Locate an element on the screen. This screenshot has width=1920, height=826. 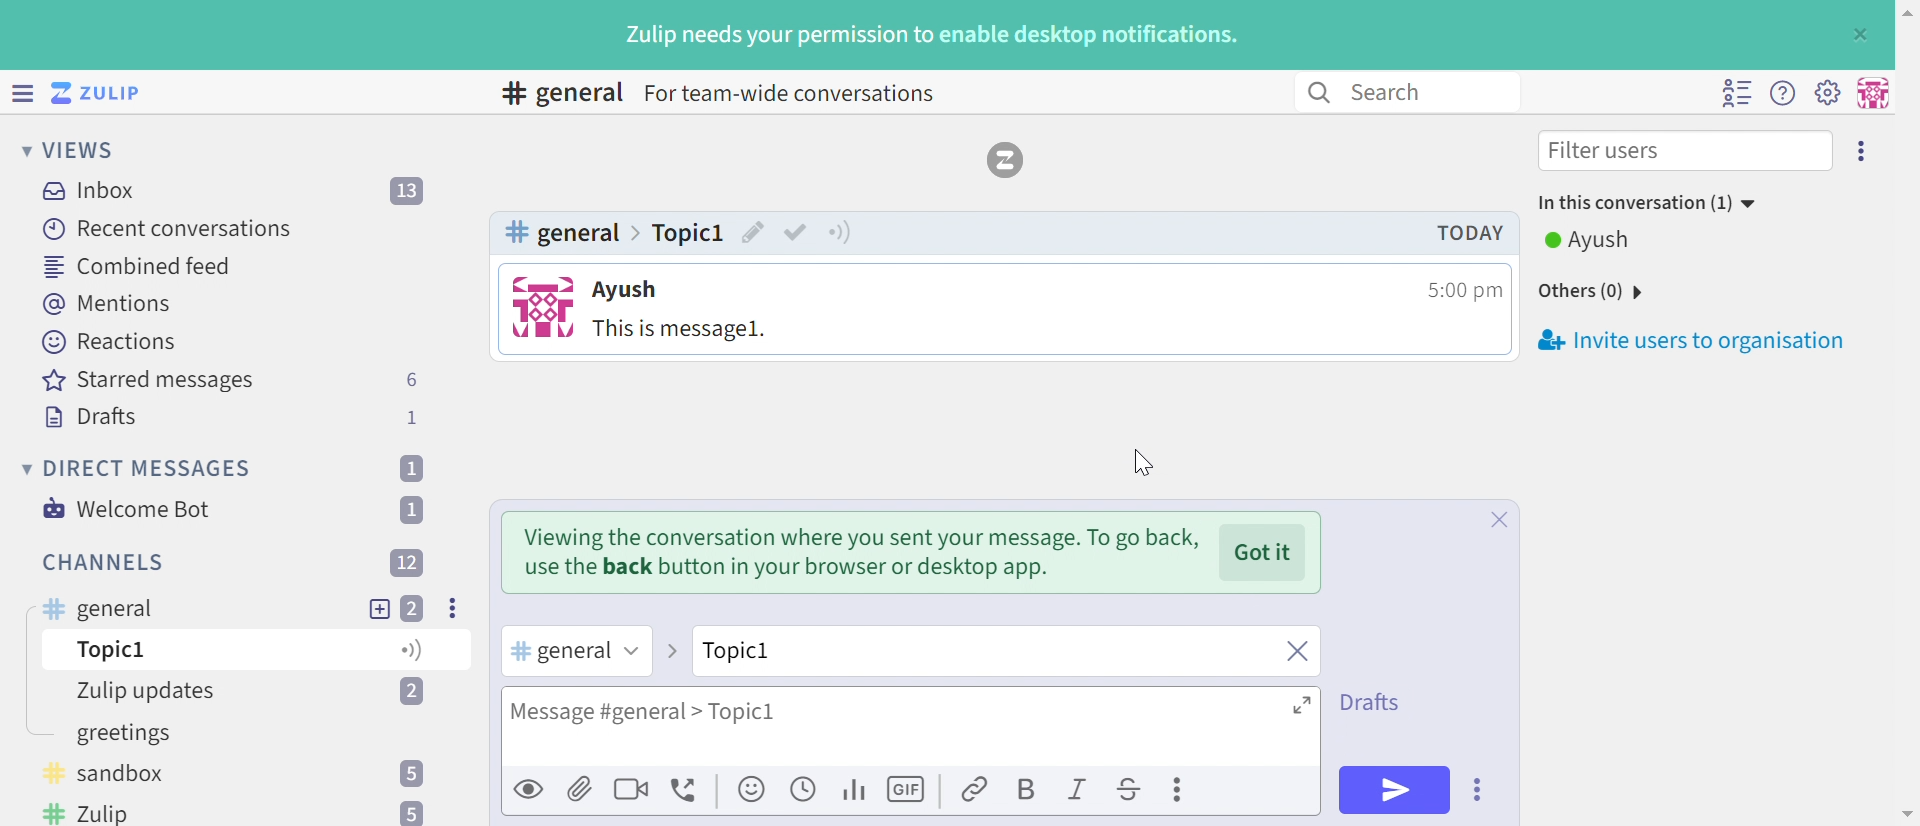
Starred messages is located at coordinates (148, 382).